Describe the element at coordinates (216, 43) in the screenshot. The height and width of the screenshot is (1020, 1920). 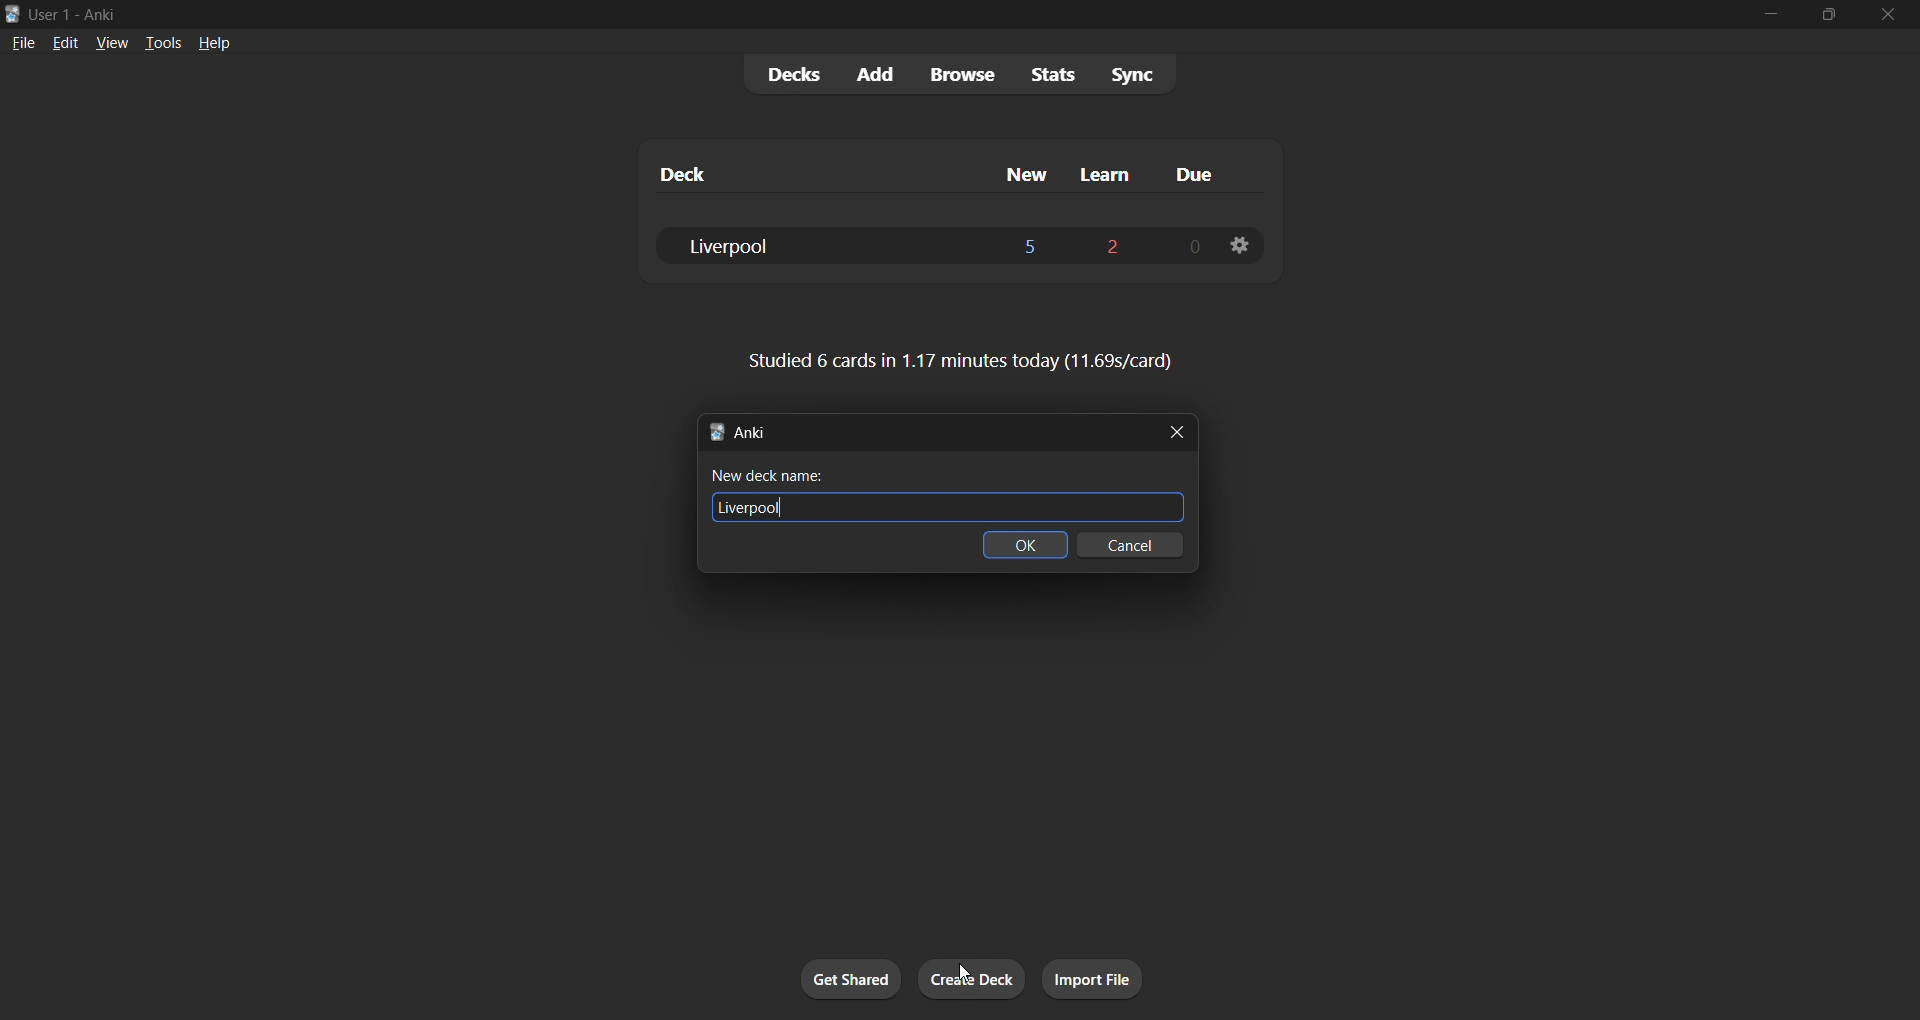
I see `help` at that location.